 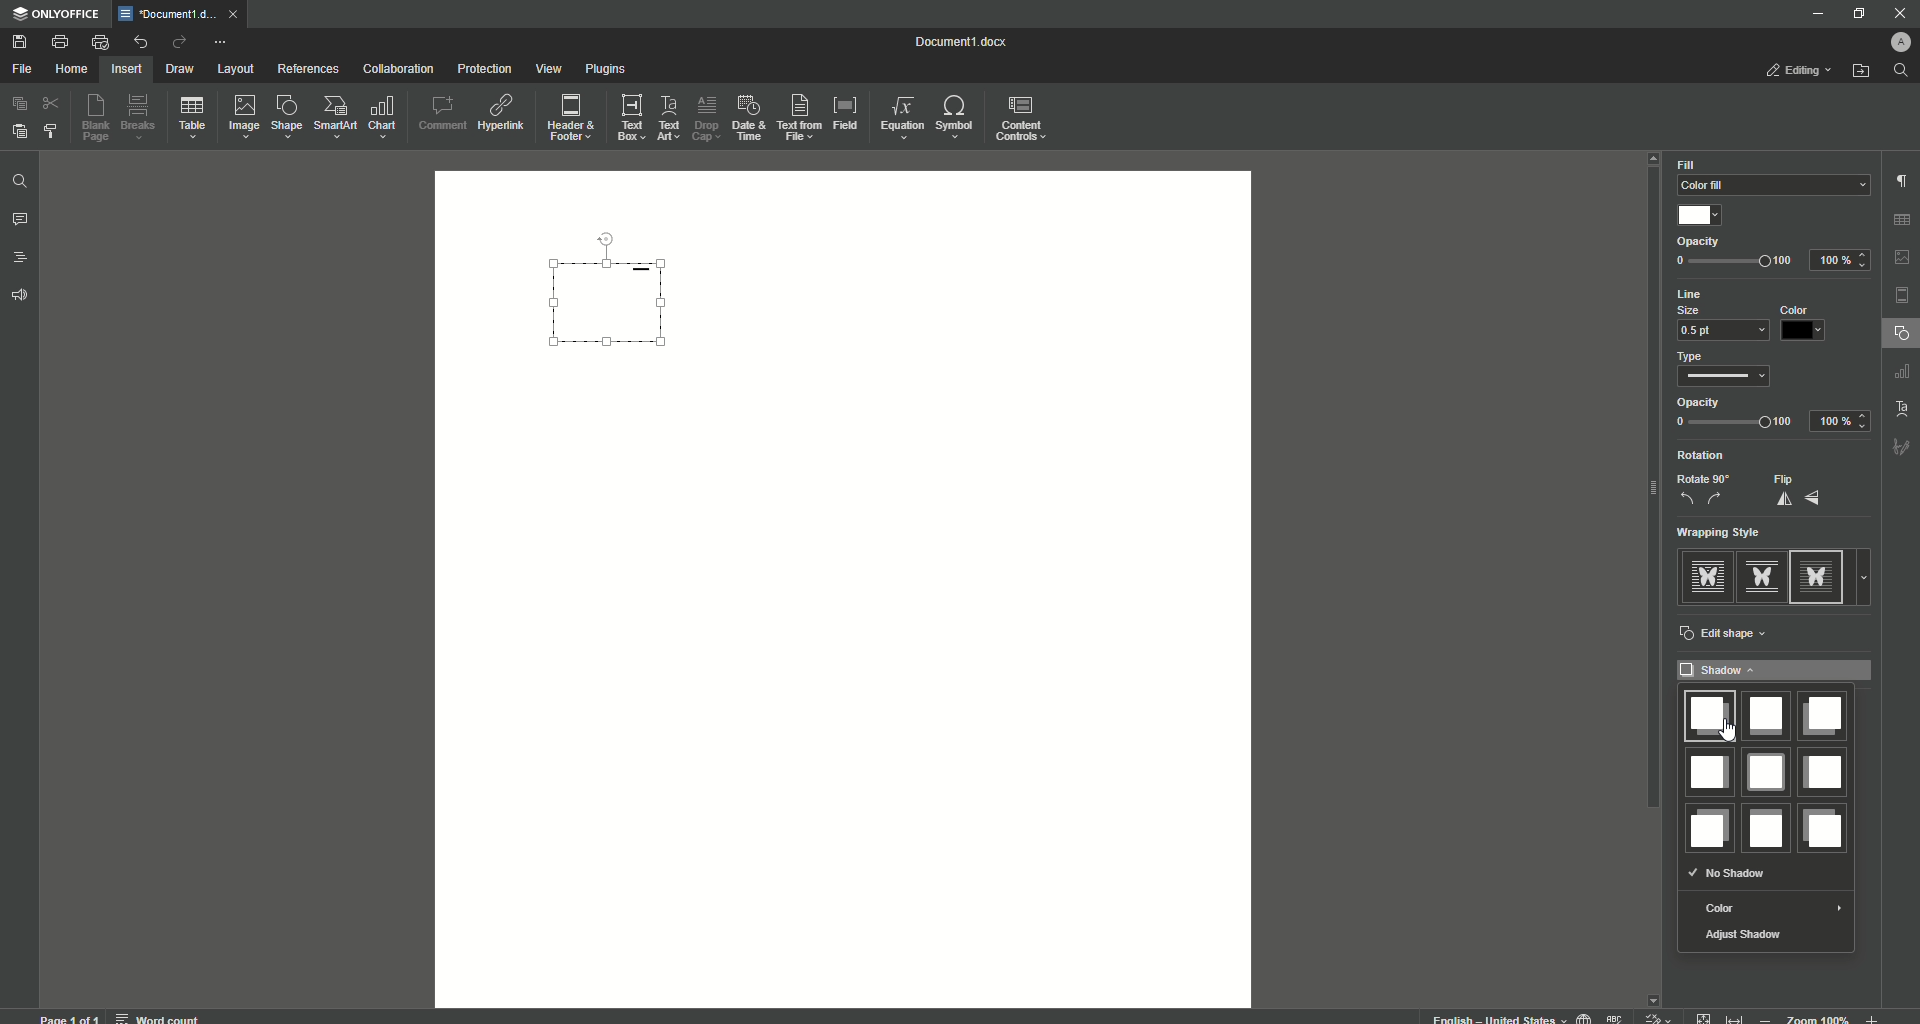 I want to click on Layout, so click(x=235, y=69).